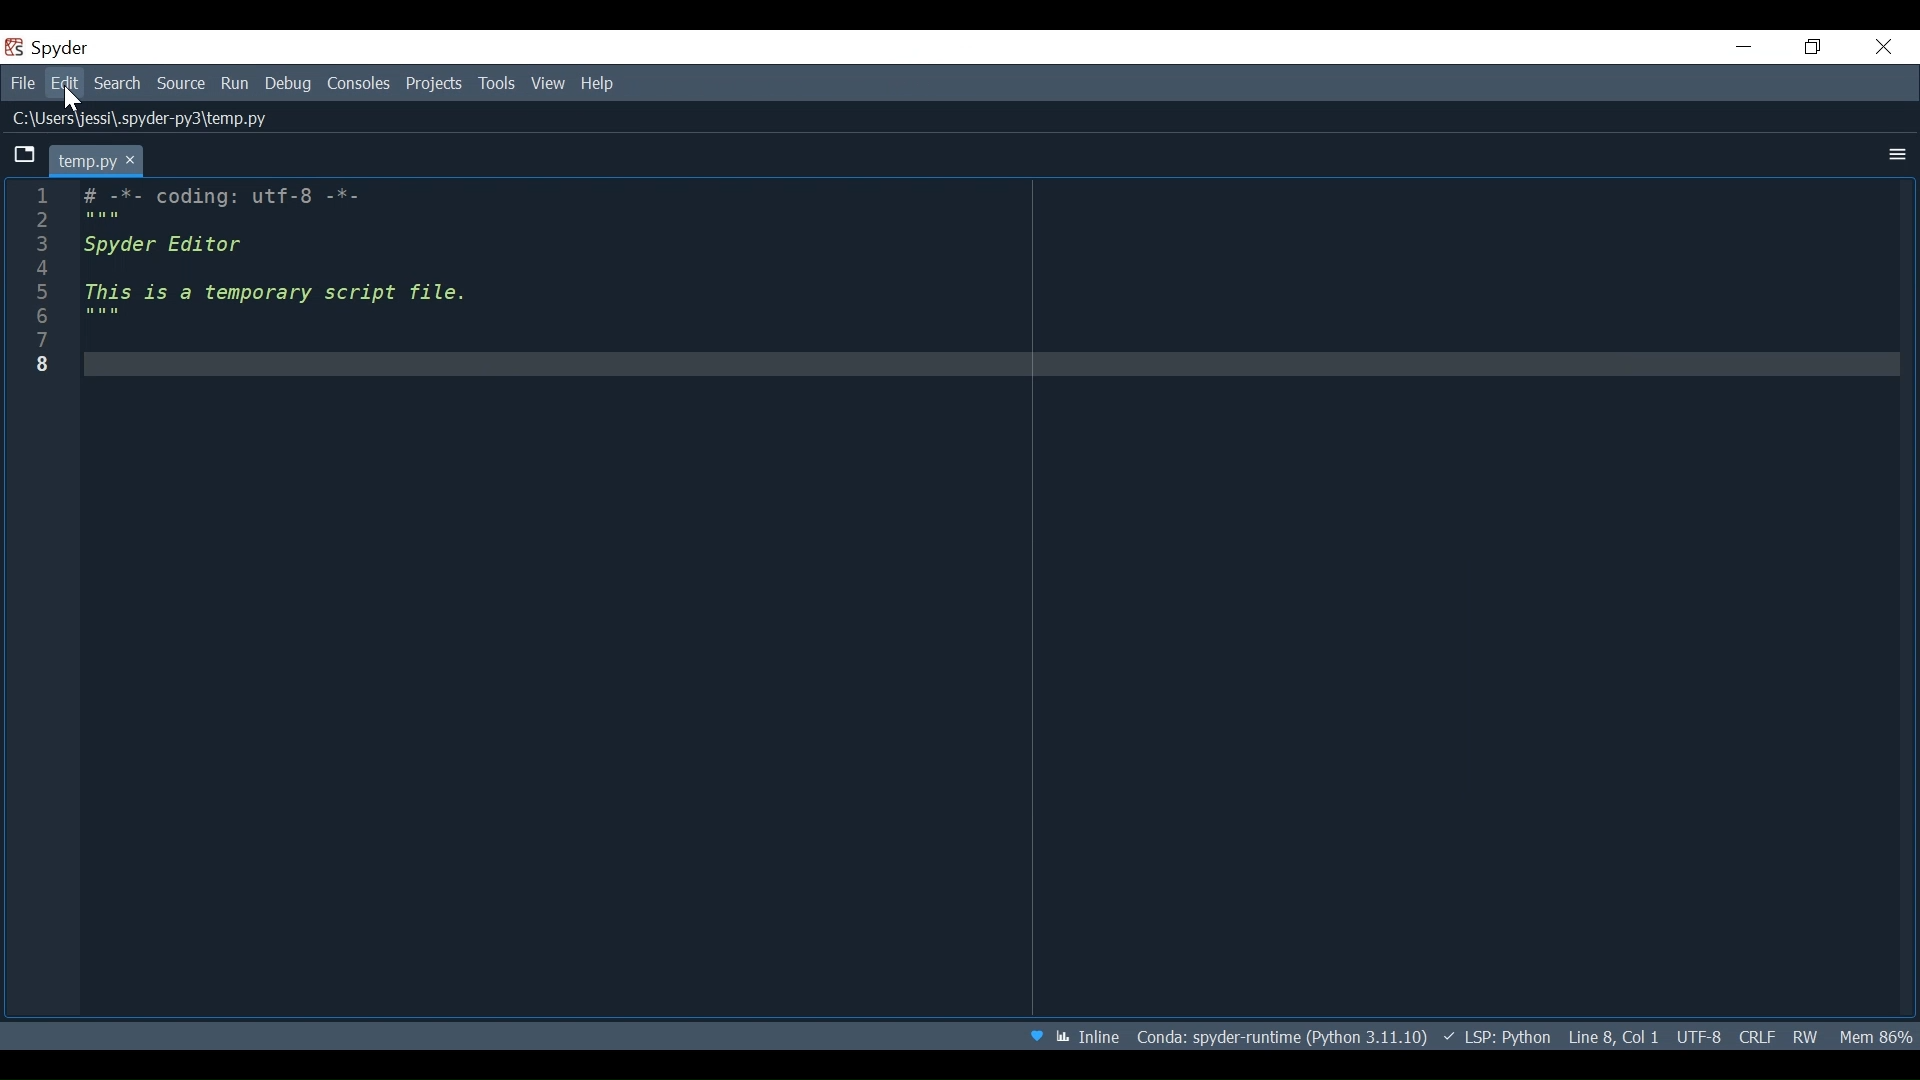 The image size is (1920, 1080). I want to click on Cursor Position, so click(1612, 1034).